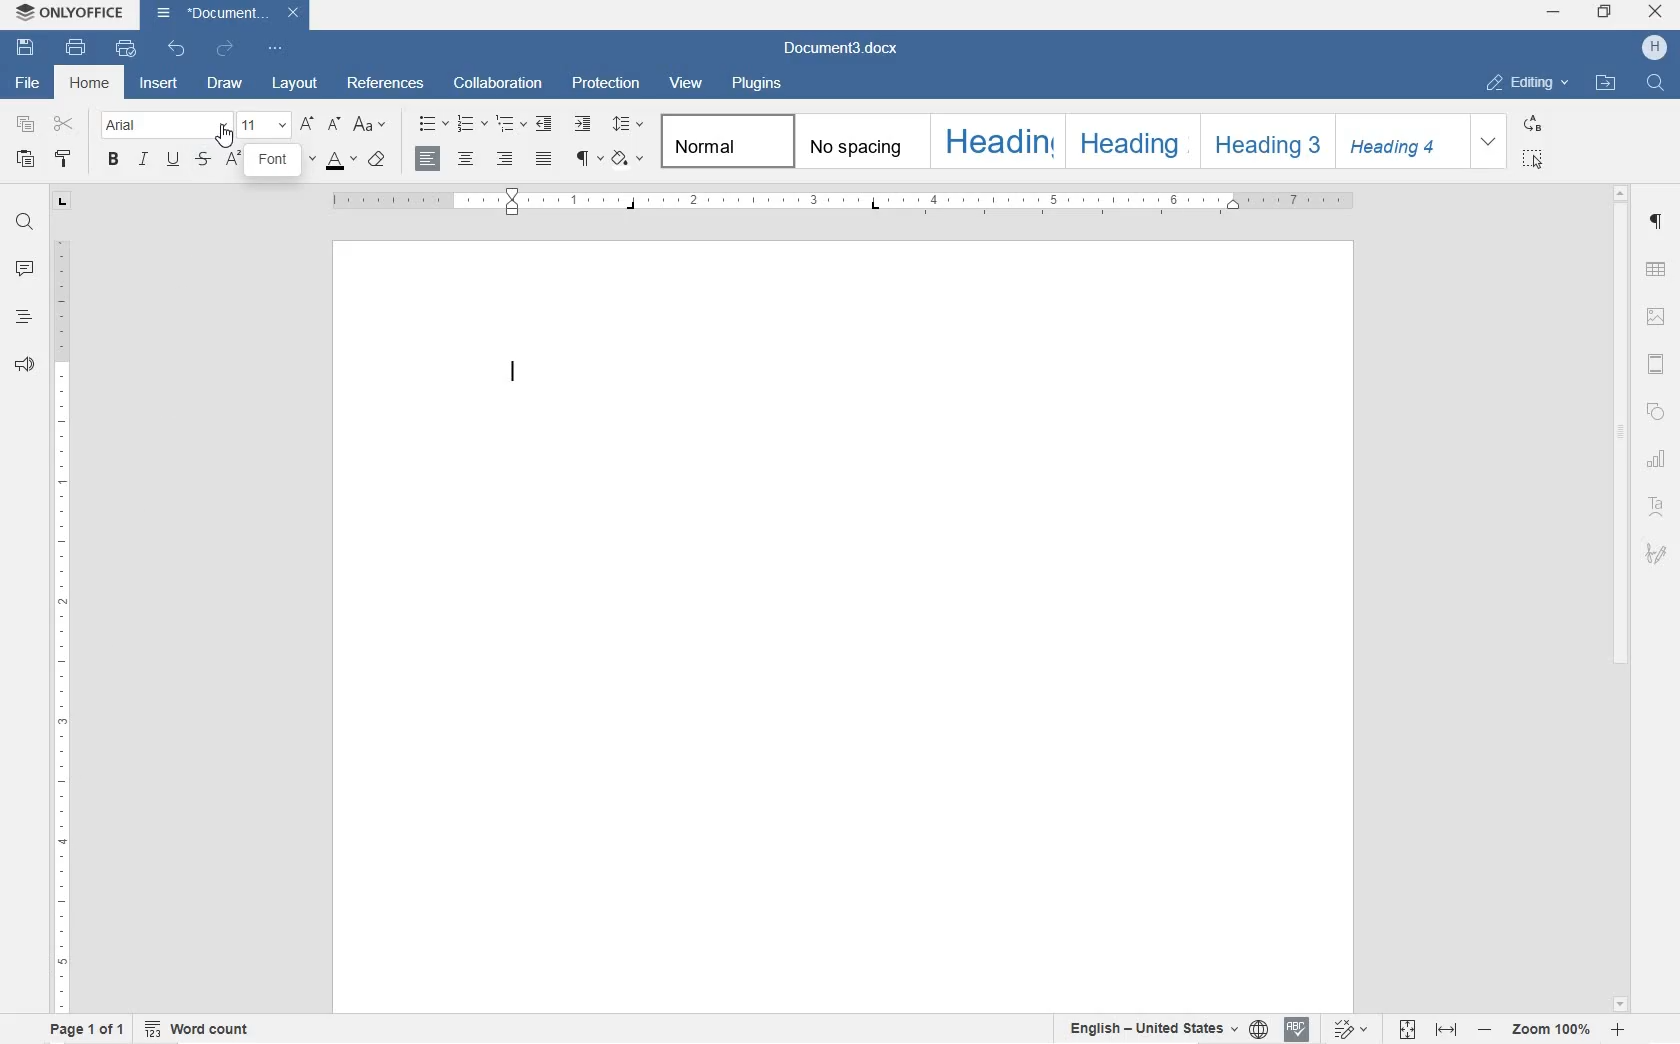  I want to click on PARAGRAPH SETTINGS, so click(1654, 222).